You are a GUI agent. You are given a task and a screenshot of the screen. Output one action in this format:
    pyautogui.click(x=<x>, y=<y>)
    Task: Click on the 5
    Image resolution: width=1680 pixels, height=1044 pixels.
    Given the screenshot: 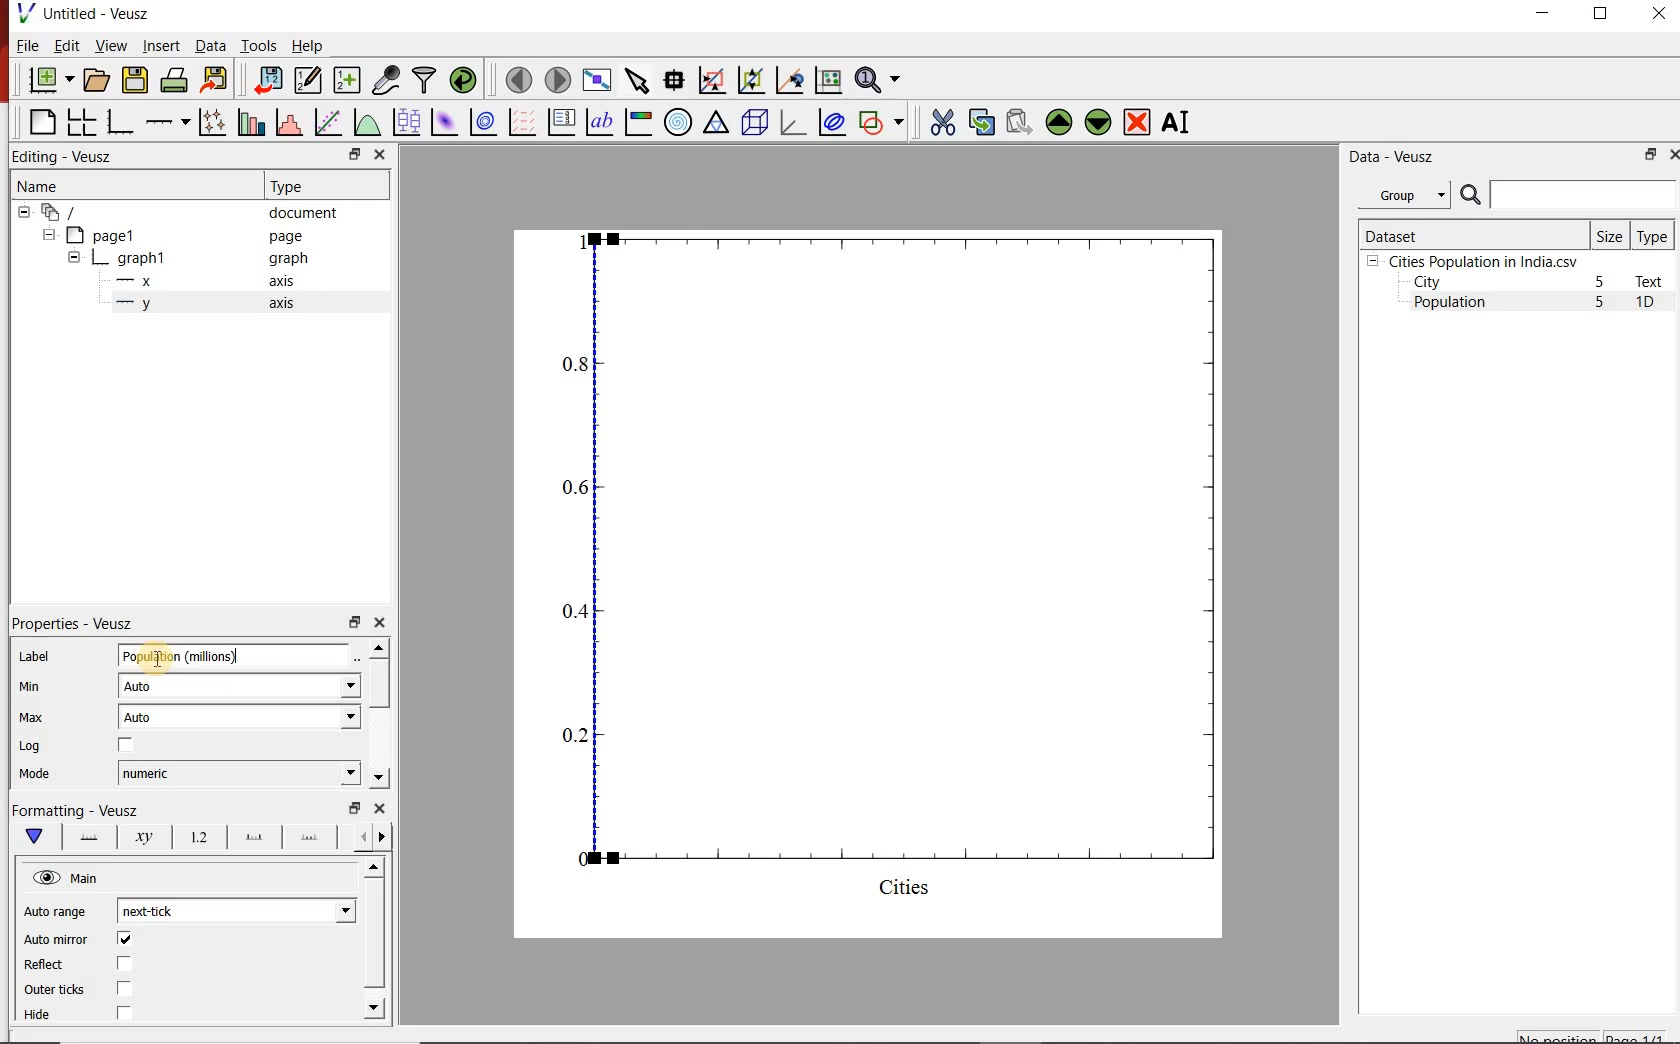 What is the action you would take?
    pyautogui.click(x=1601, y=303)
    